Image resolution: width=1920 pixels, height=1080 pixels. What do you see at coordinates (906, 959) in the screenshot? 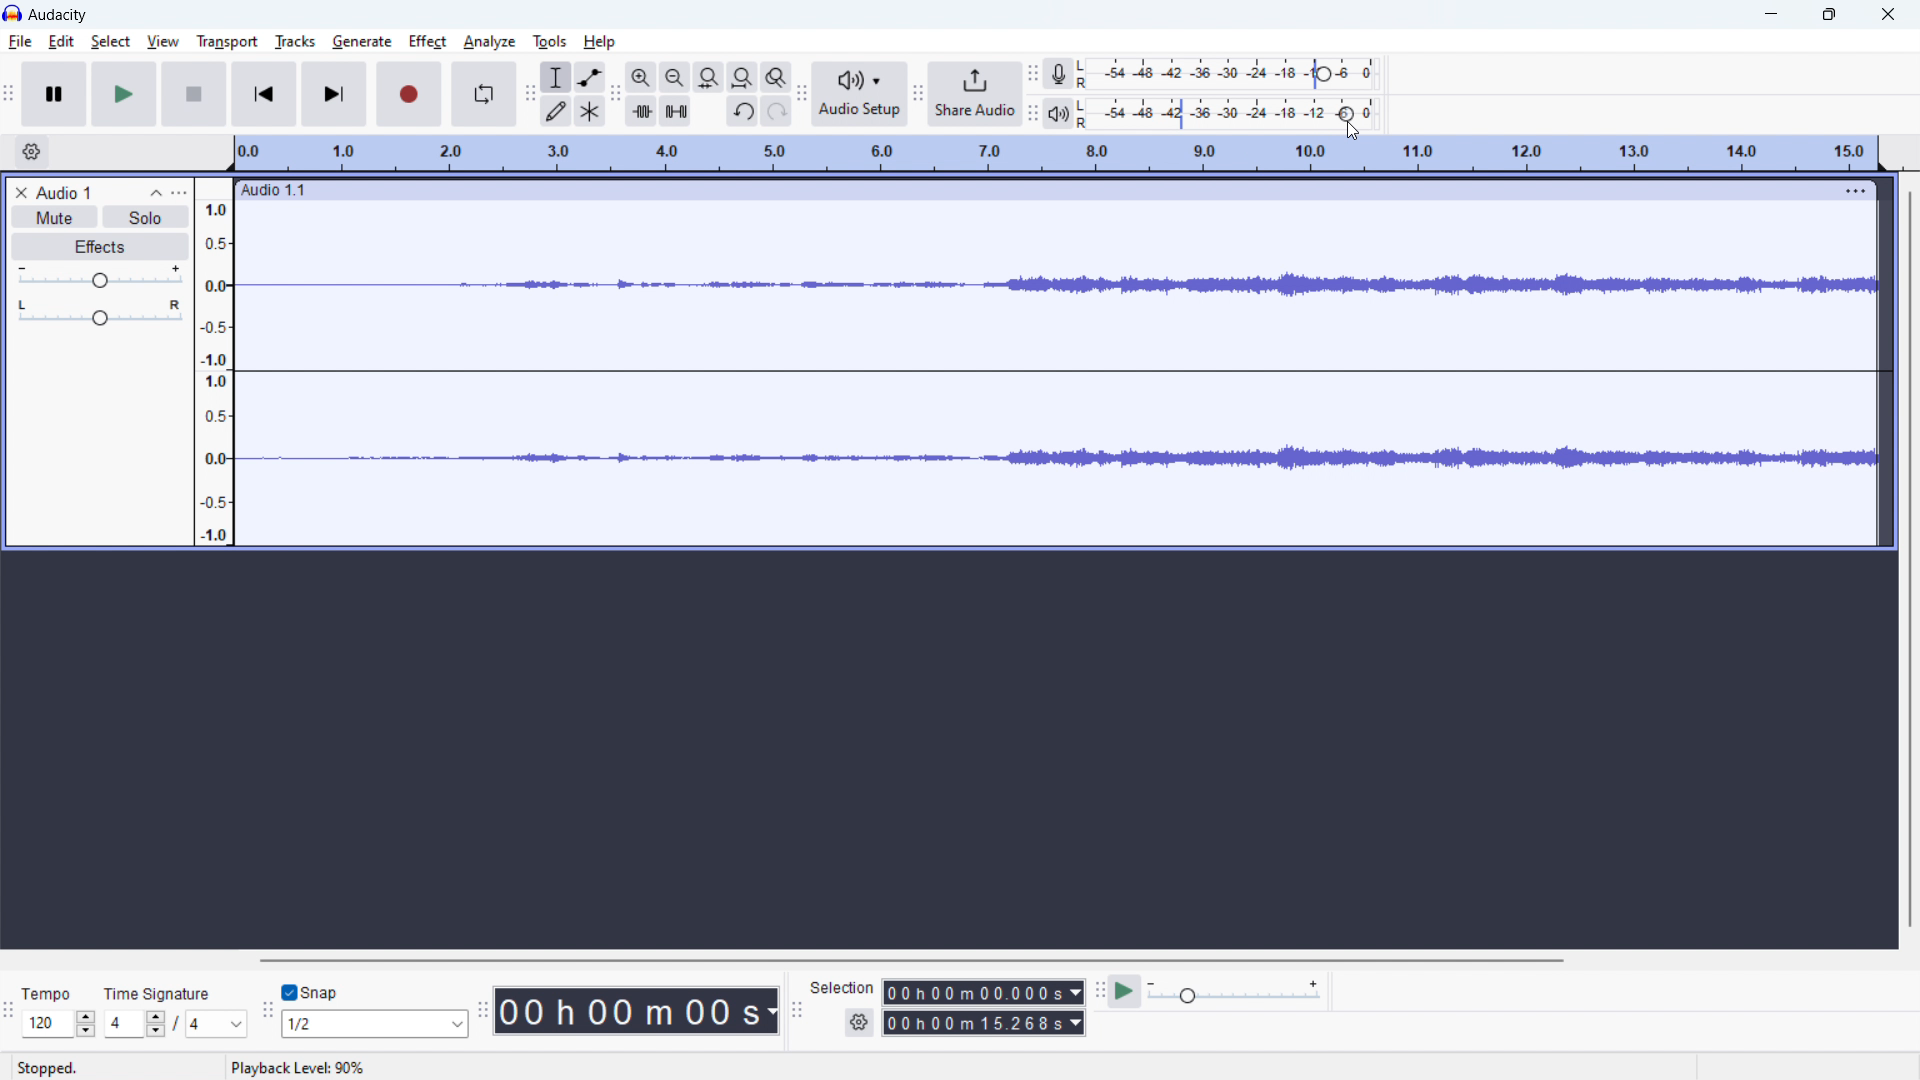
I see `horizontal scrollbar` at bounding box center [906, 959].